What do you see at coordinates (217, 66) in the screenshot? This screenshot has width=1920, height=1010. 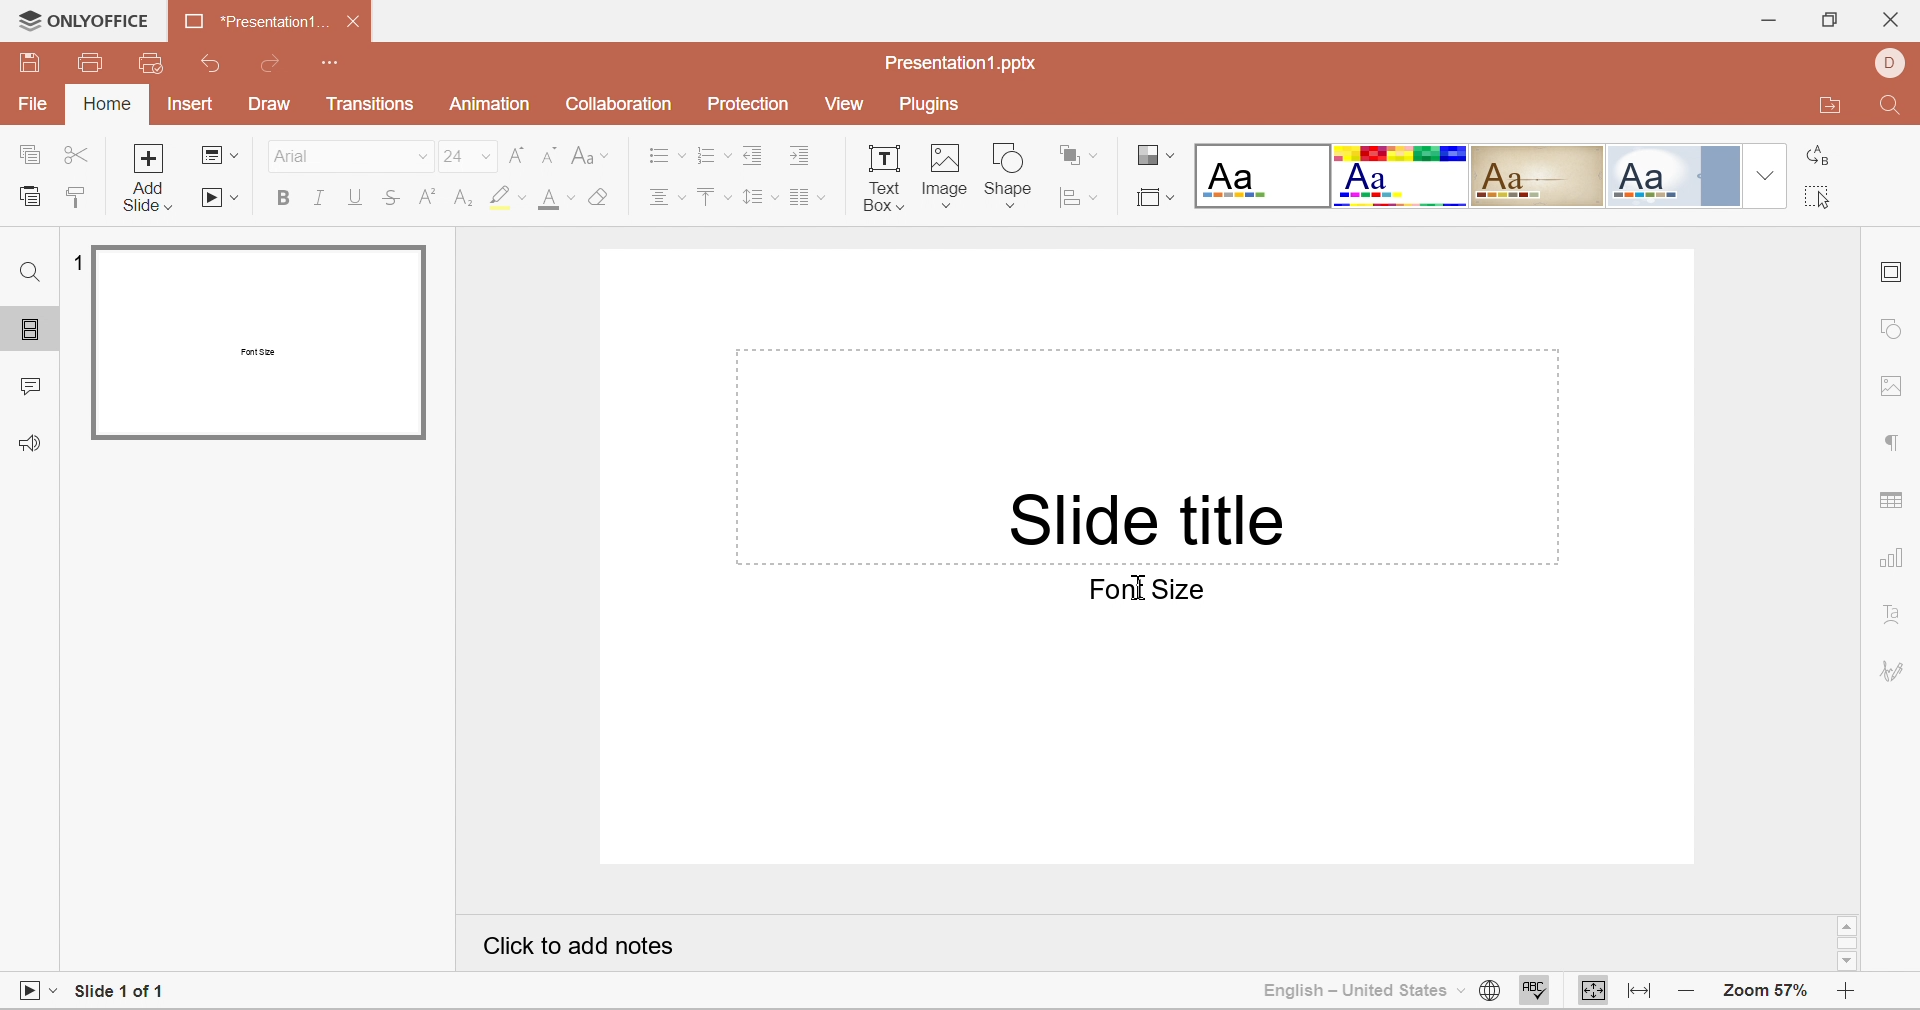 I see `Undo` at bounding box center [217, 66].